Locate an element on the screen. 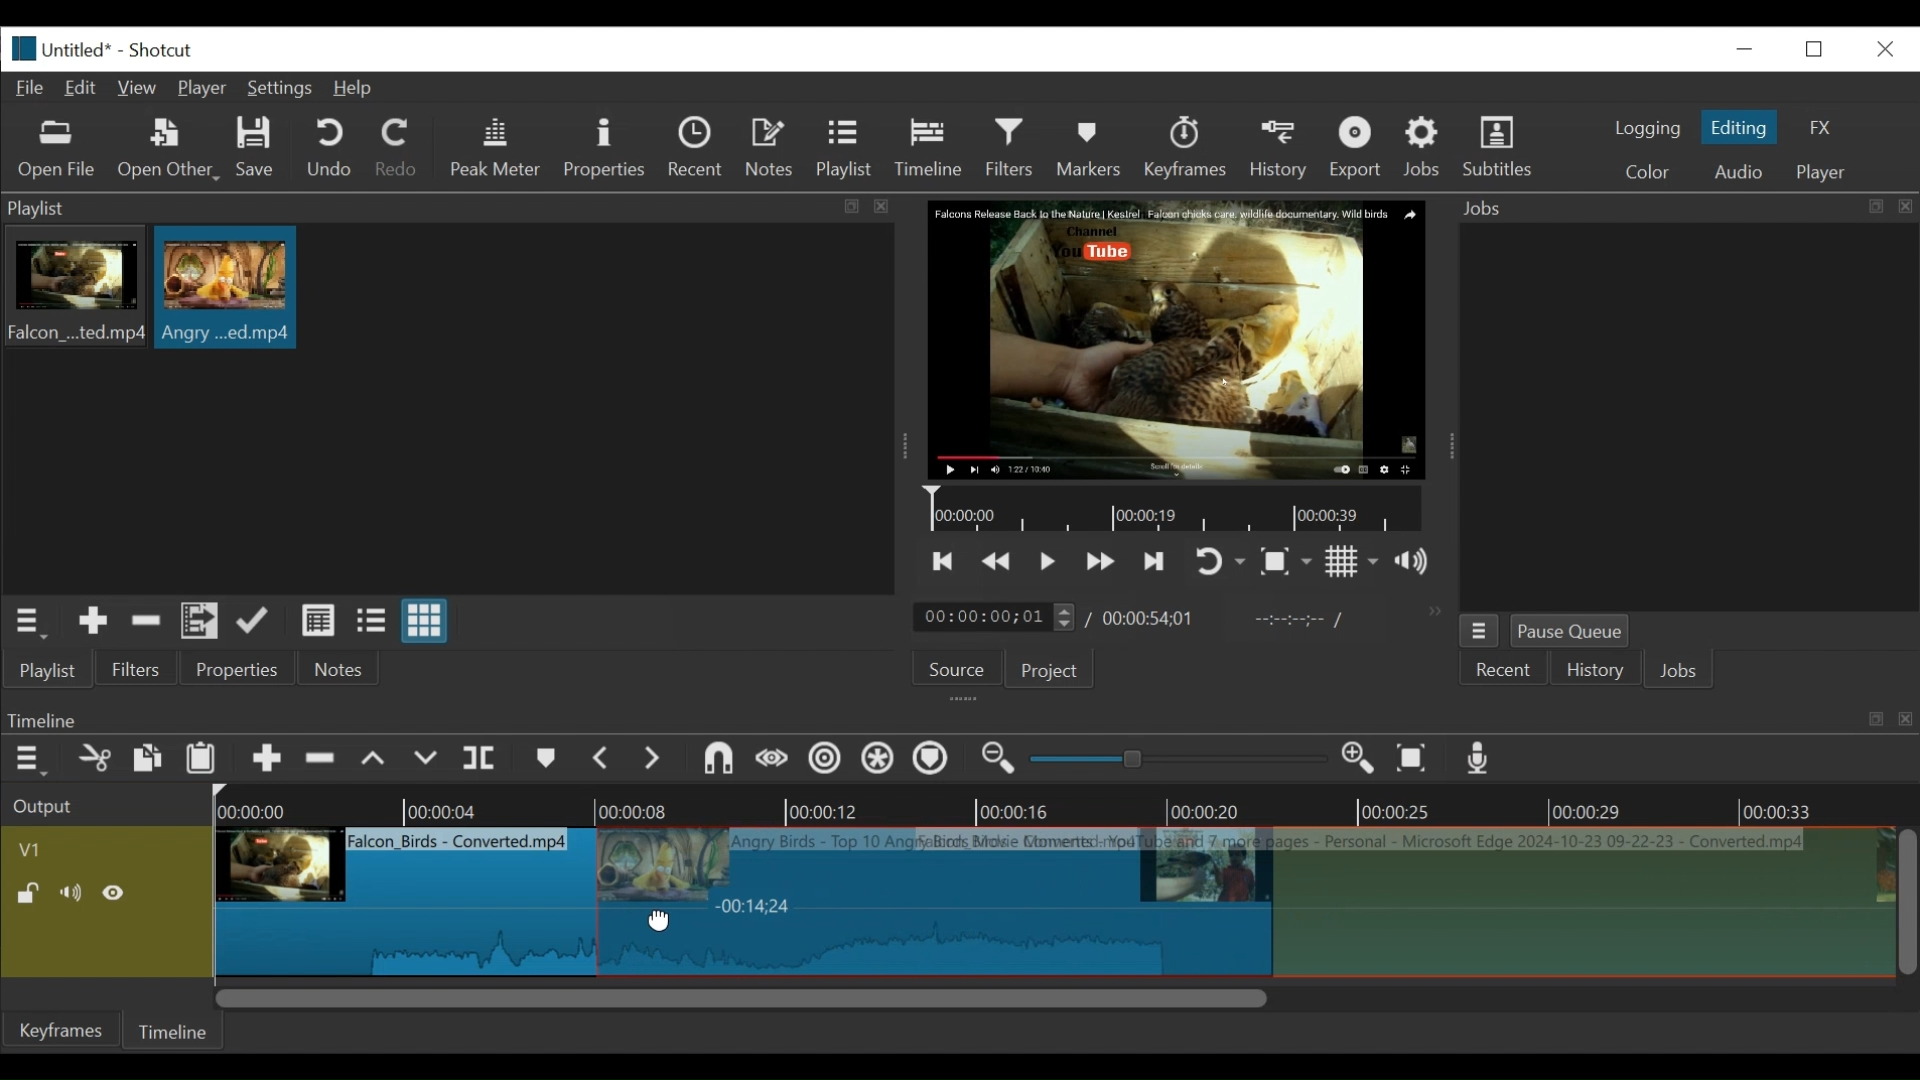  Timeline is located at coordinates (1179, 510).